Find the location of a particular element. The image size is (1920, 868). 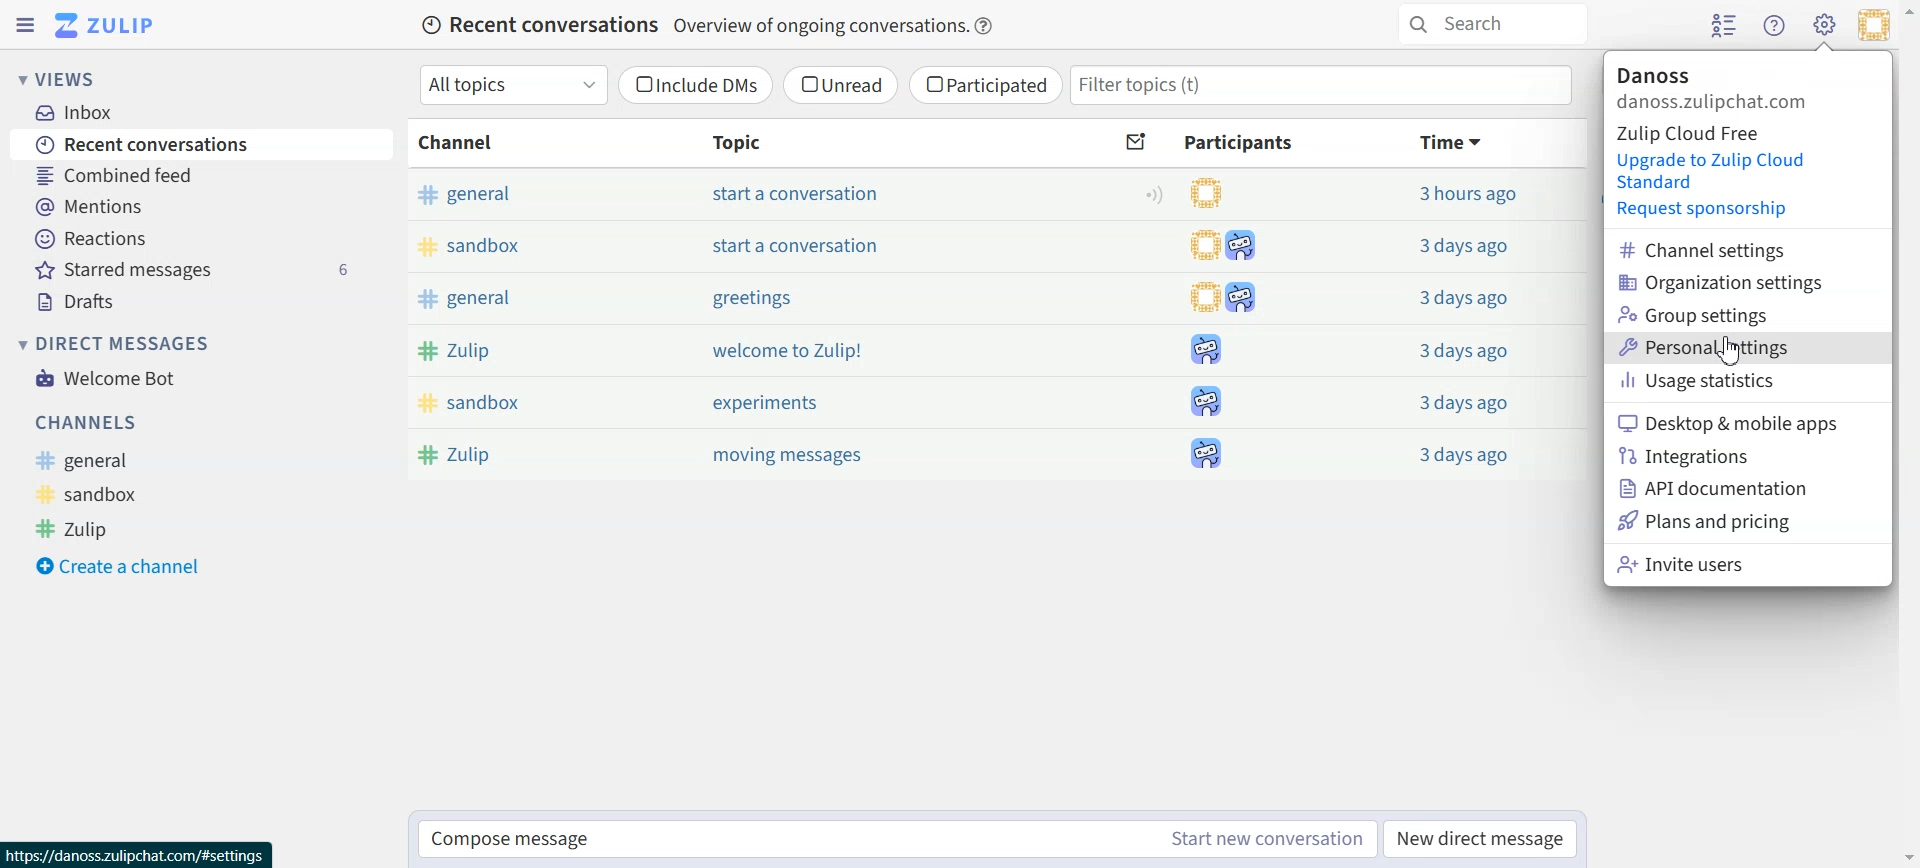

Channels is located at coordinates (85, 424).